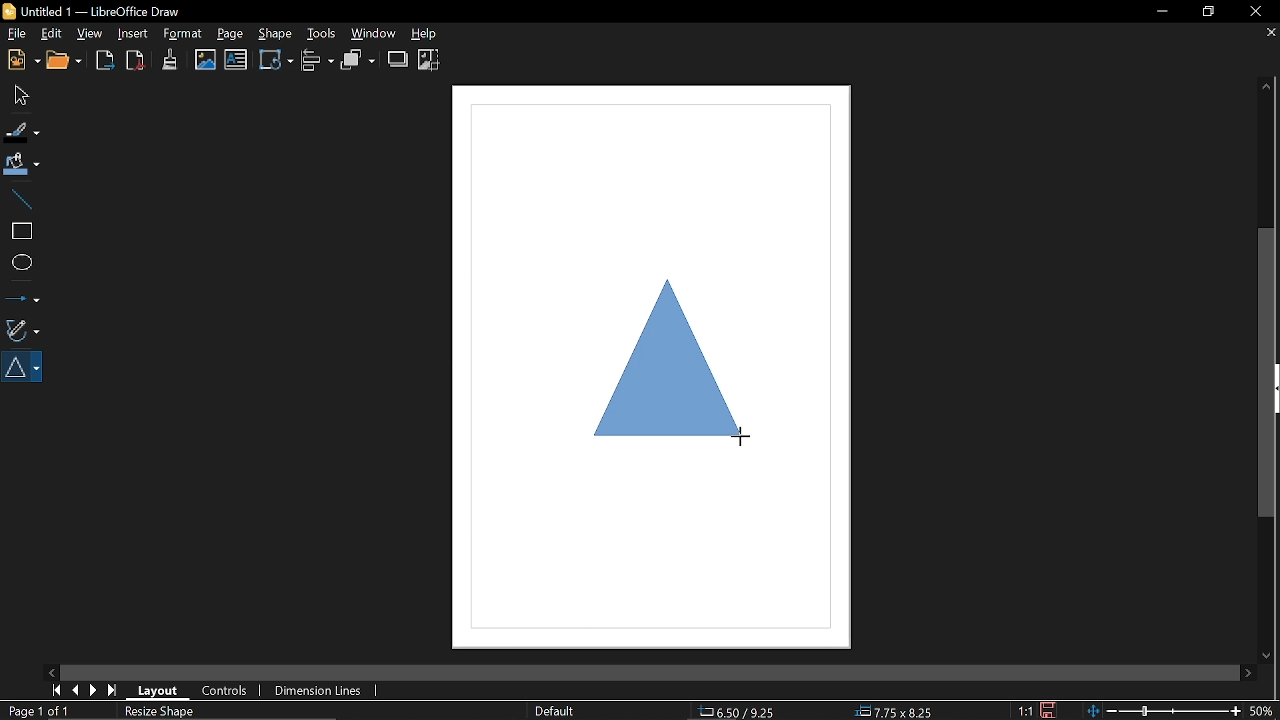 This screenshot has height=720, width=1280. Describe the element at coordinates (895, 712) in the screenshot. I see `Size` at that location.